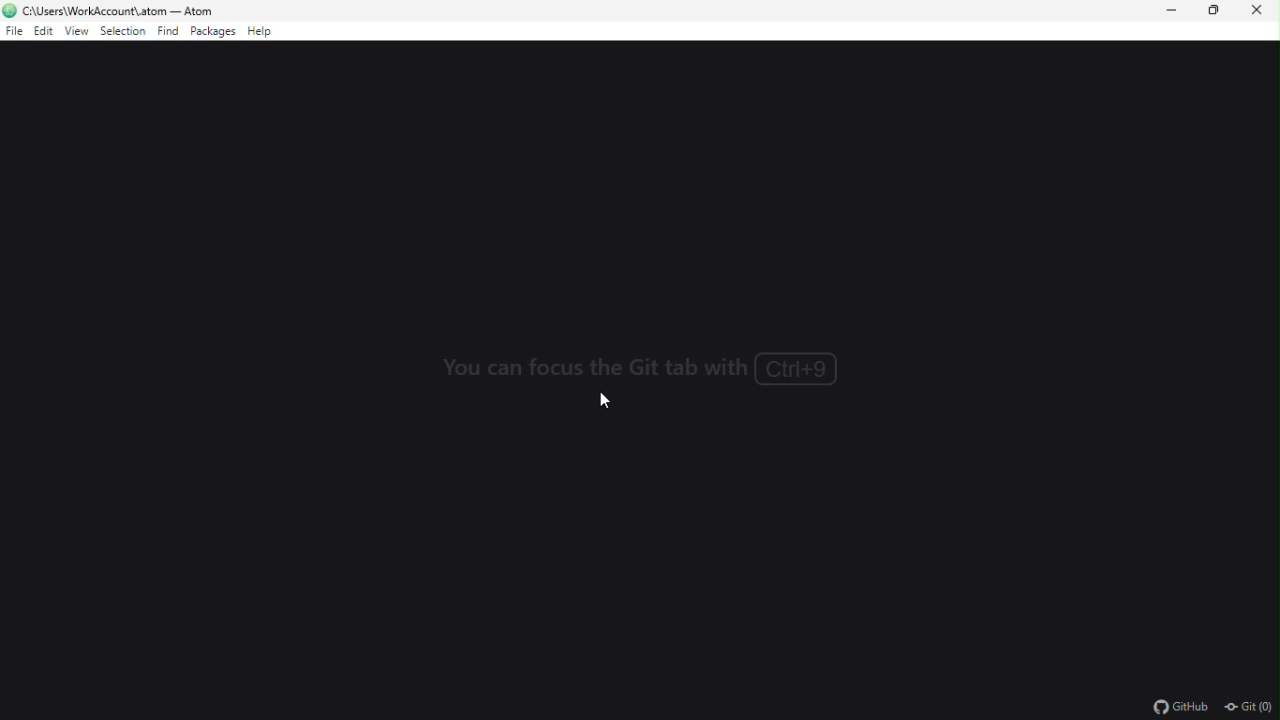  I want to click on restore, so click(1215, 13).